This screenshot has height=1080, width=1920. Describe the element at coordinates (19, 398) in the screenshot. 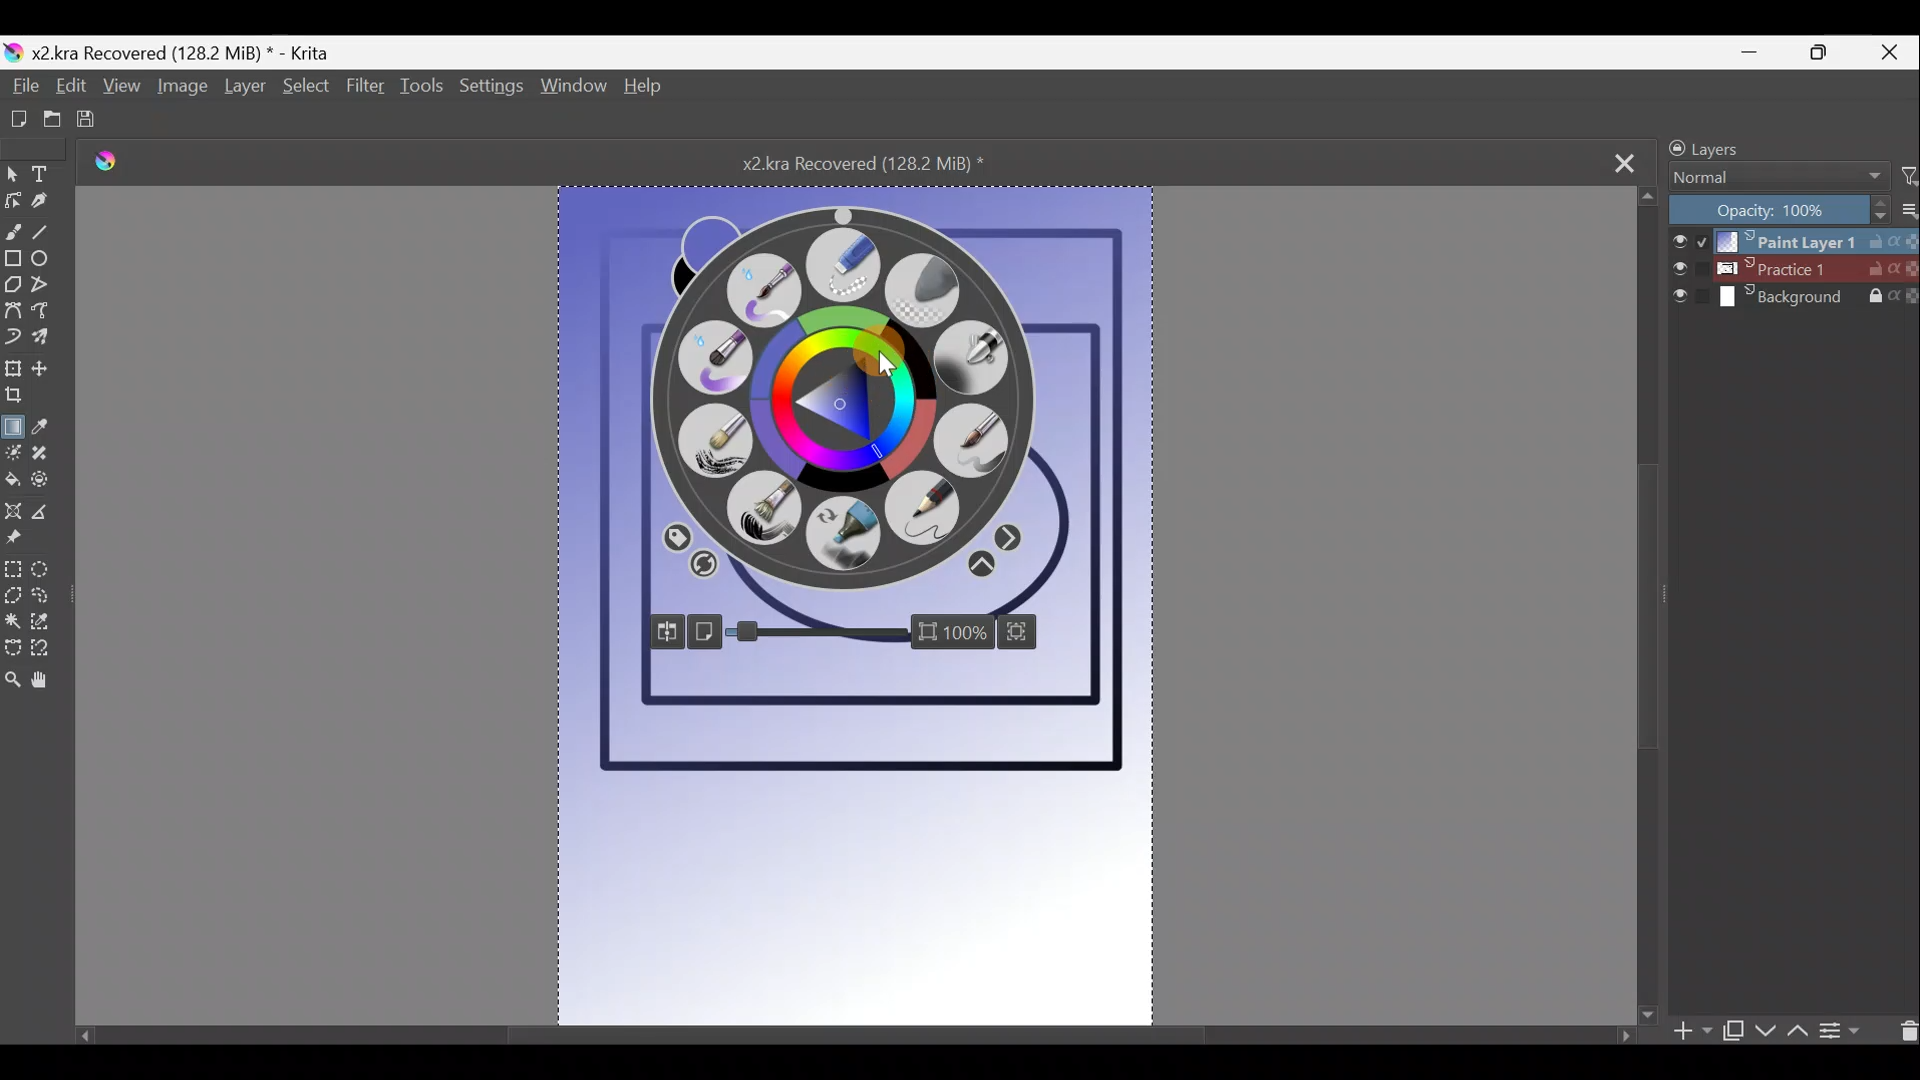

I see `Crop the image to an area` at that location.